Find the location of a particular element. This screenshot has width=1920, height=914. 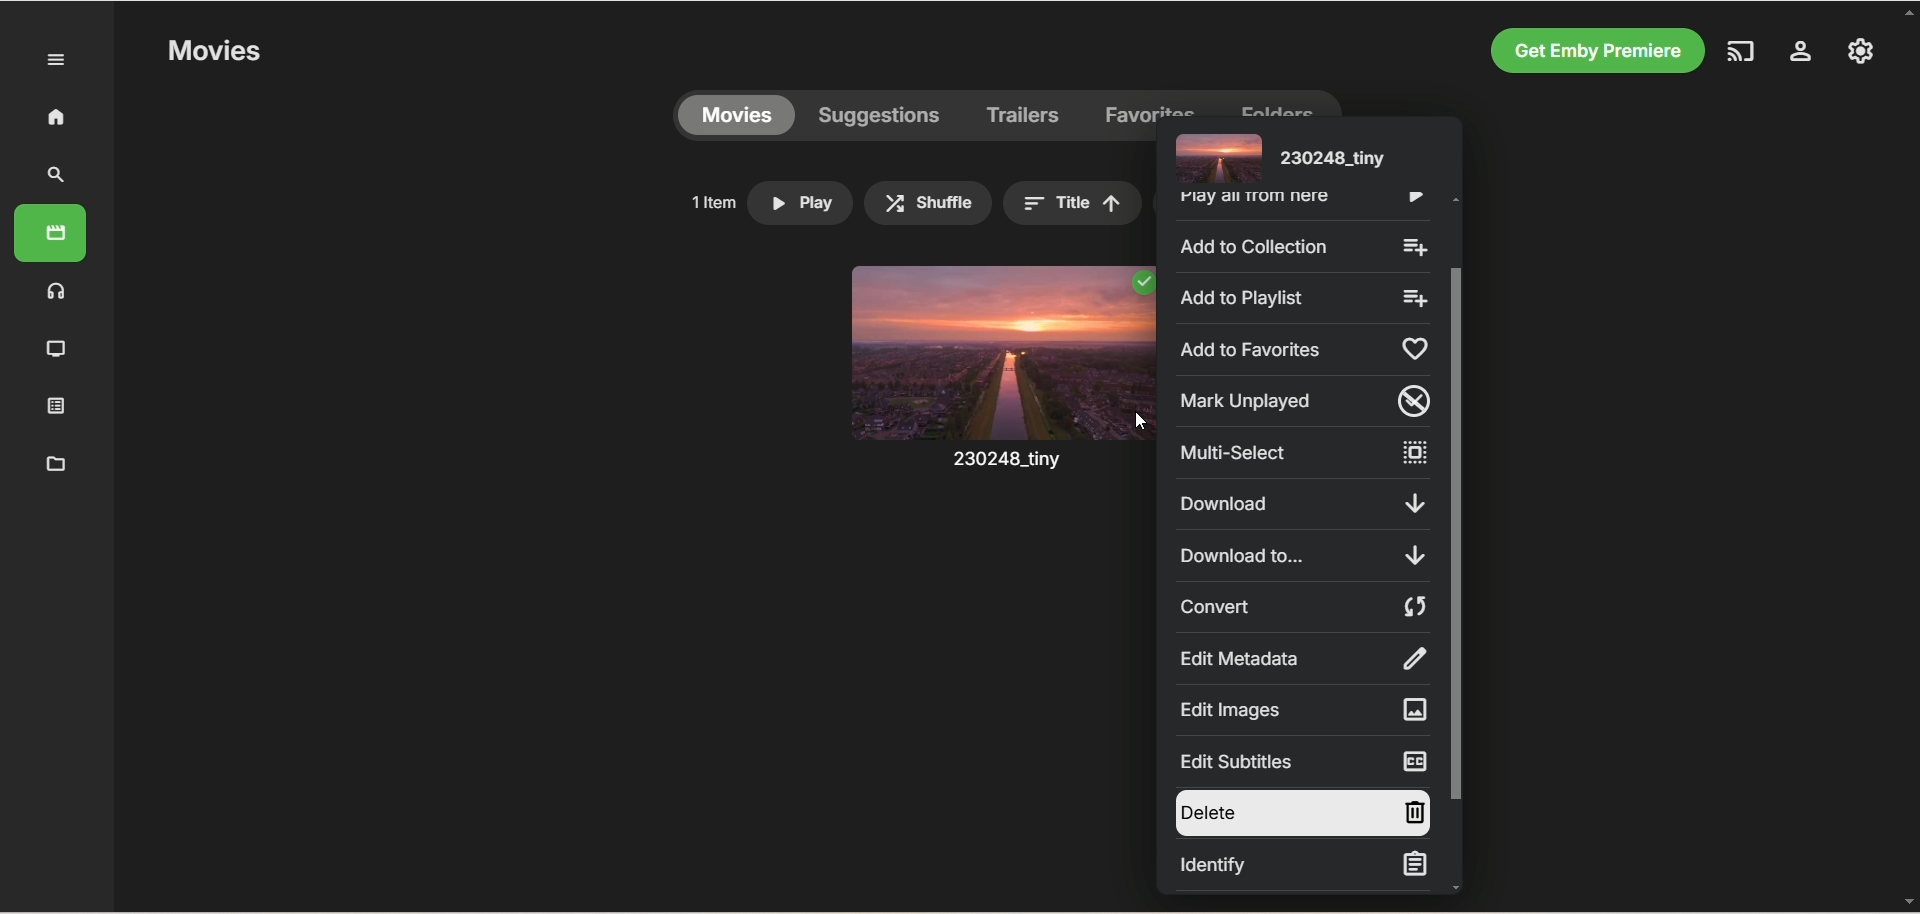

movies is located at coordinates (736, 116).